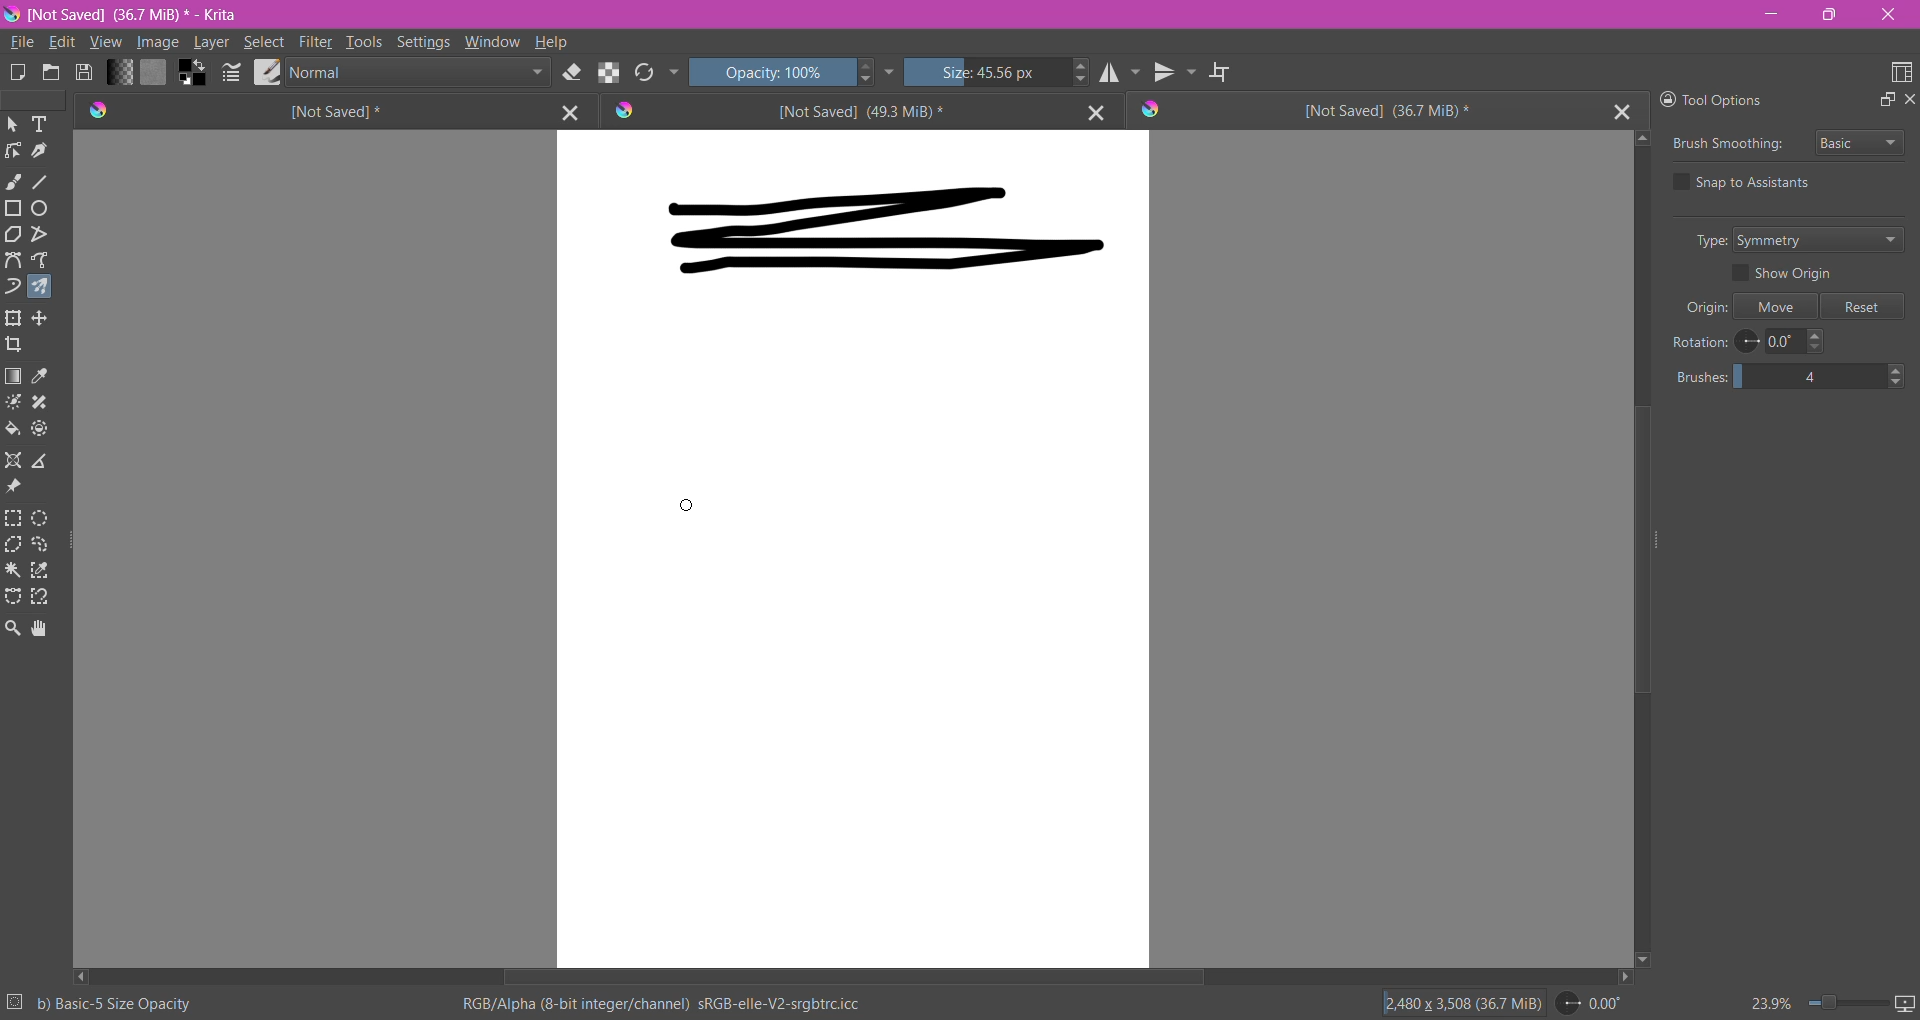 The image size is (1920, 1020). What do you see at coordinates (157, 44) in the screenshot?
I see `Image` at bounding box center [157, 44].